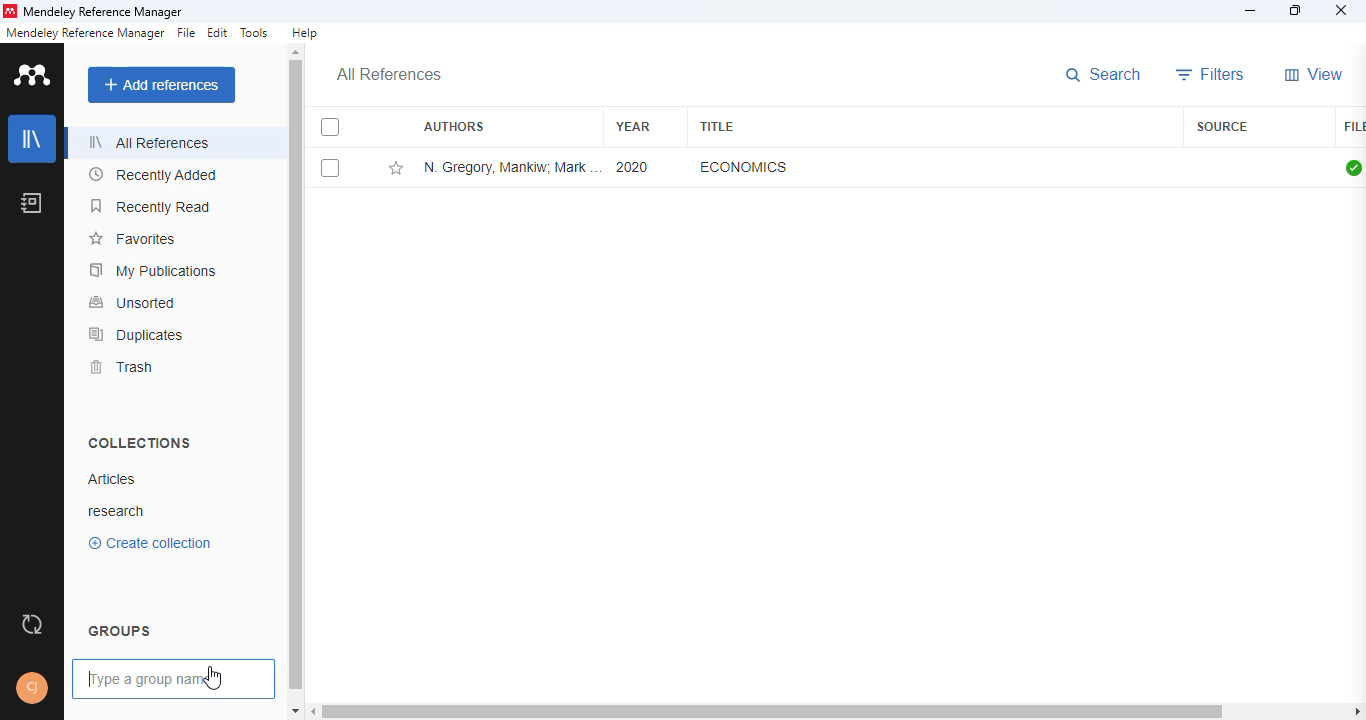 This screenshot has height=720, width=1366. Describe the element at coordinates (213, 679) in the screenshot. I see `cursor` at that location.